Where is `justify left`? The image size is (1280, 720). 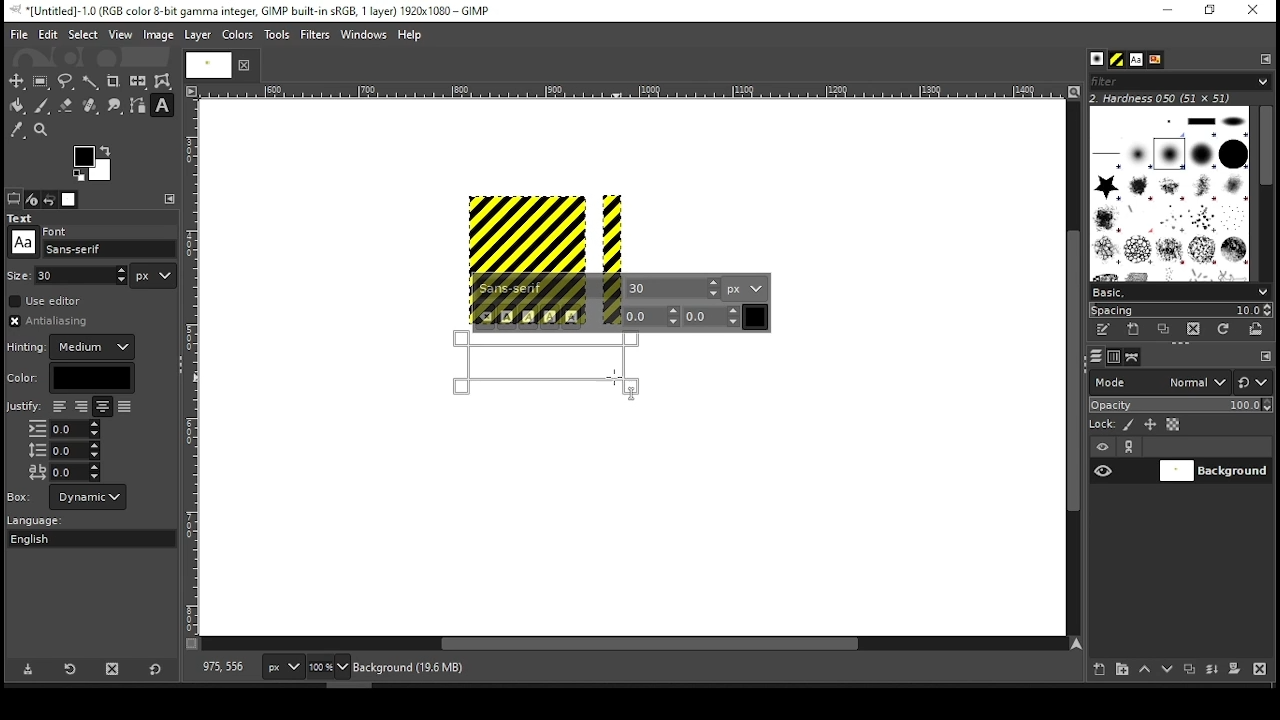 justify left is located at coordinates (59, 406).